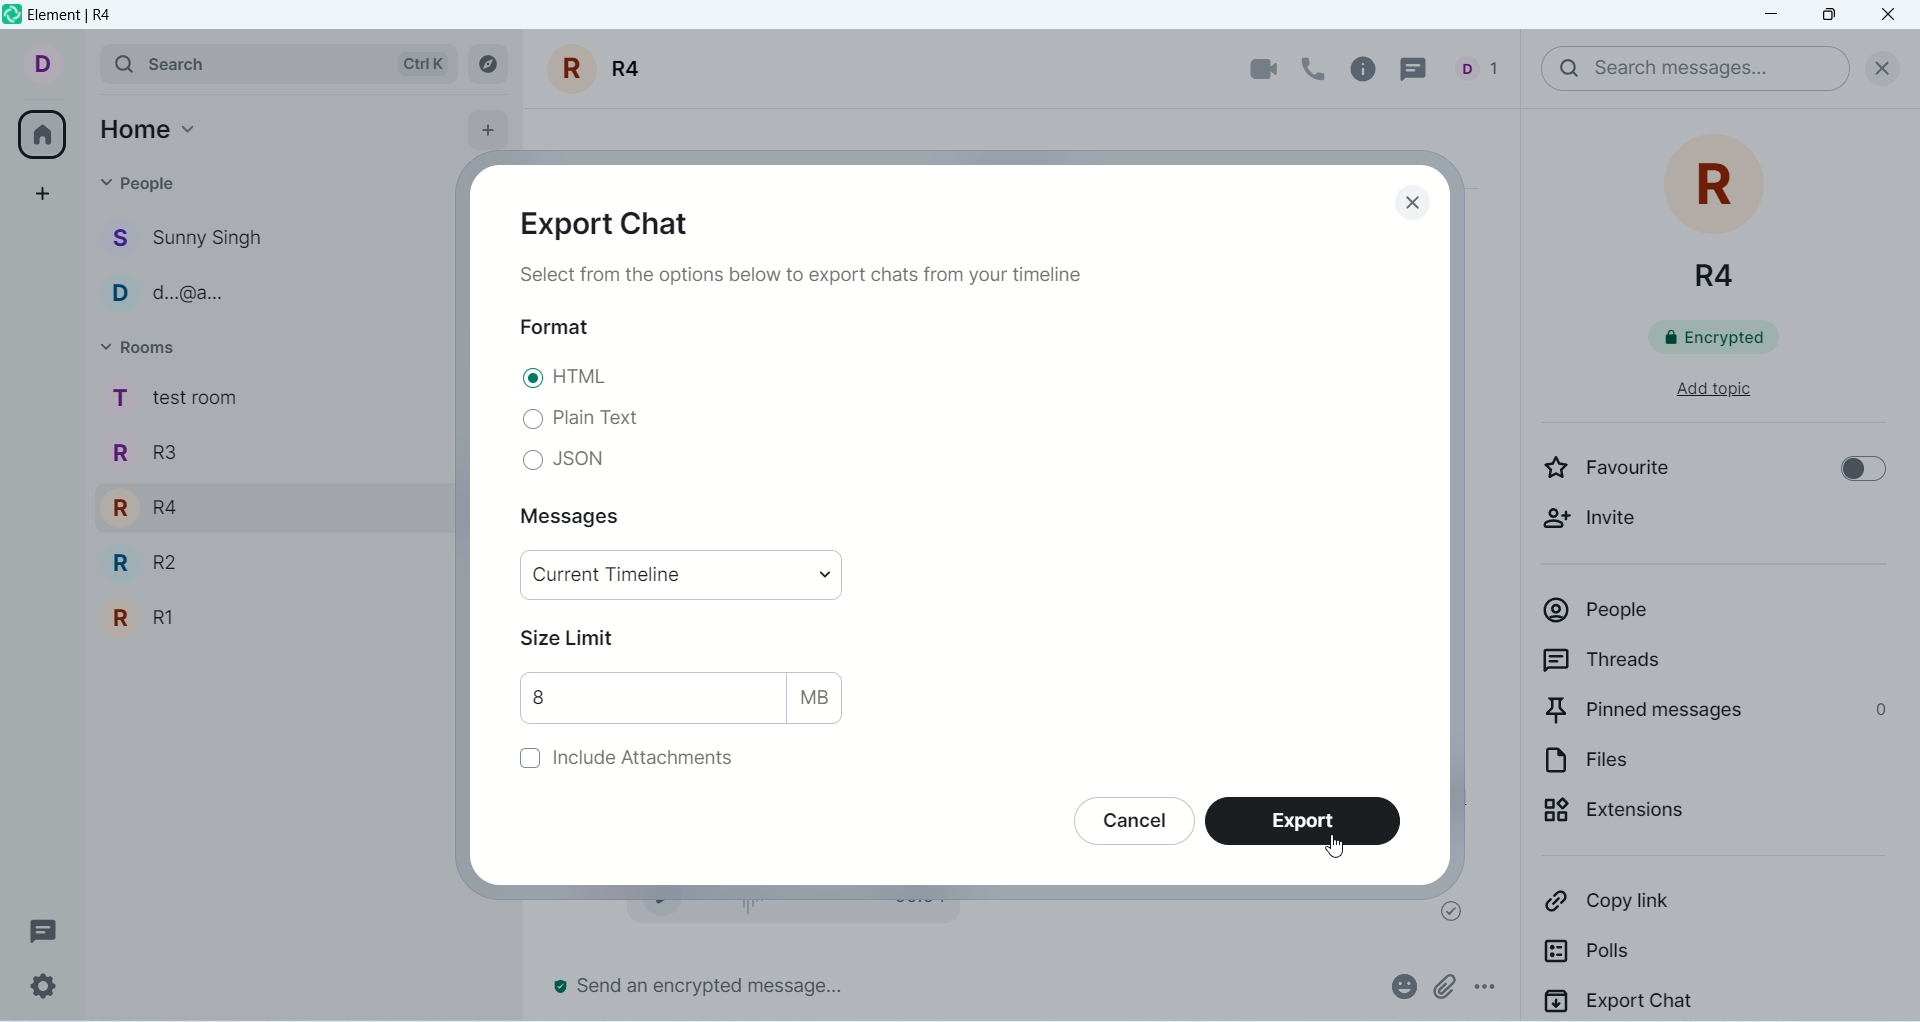 This screenshot has width=1920, height=1022. What do you see at coordinates (1729, 337) in the screenshot?
I see `encrypted` at bounding box center [1729, 337].